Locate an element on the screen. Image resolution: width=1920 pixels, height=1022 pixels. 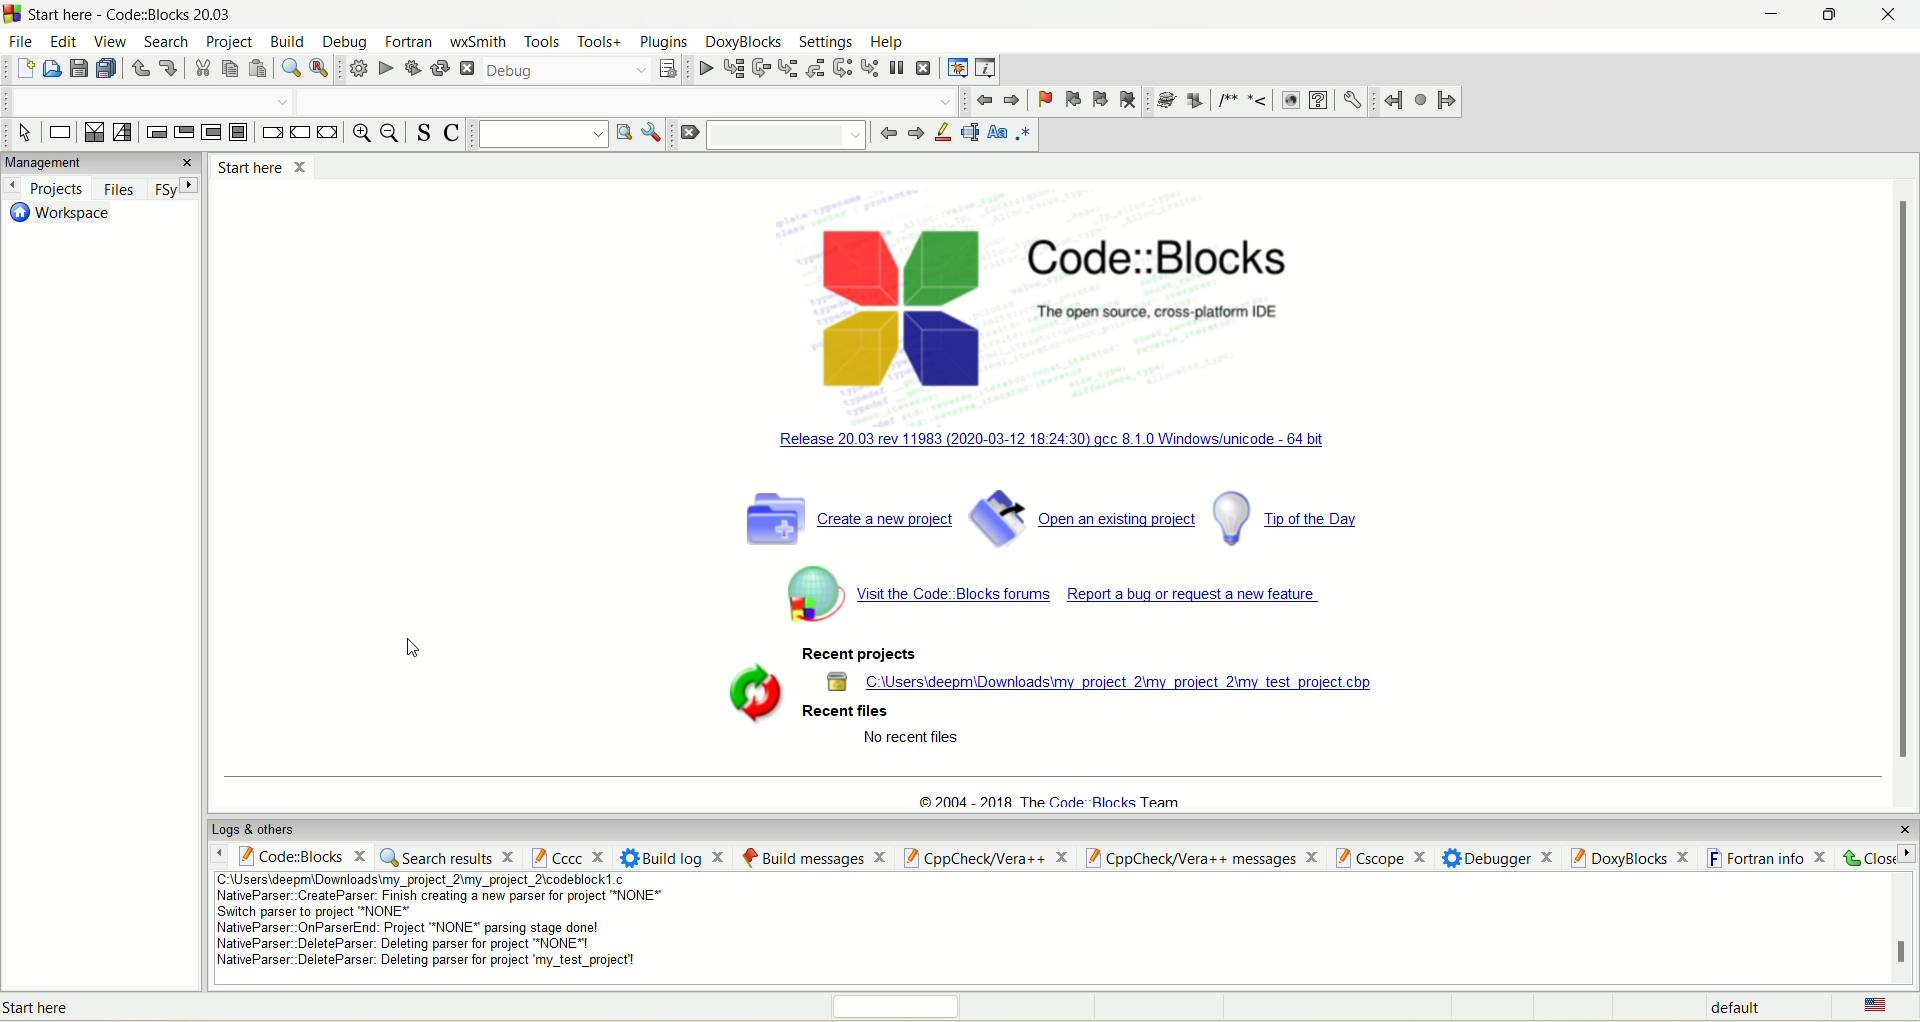
debugging is located at coordinates (955, 69).